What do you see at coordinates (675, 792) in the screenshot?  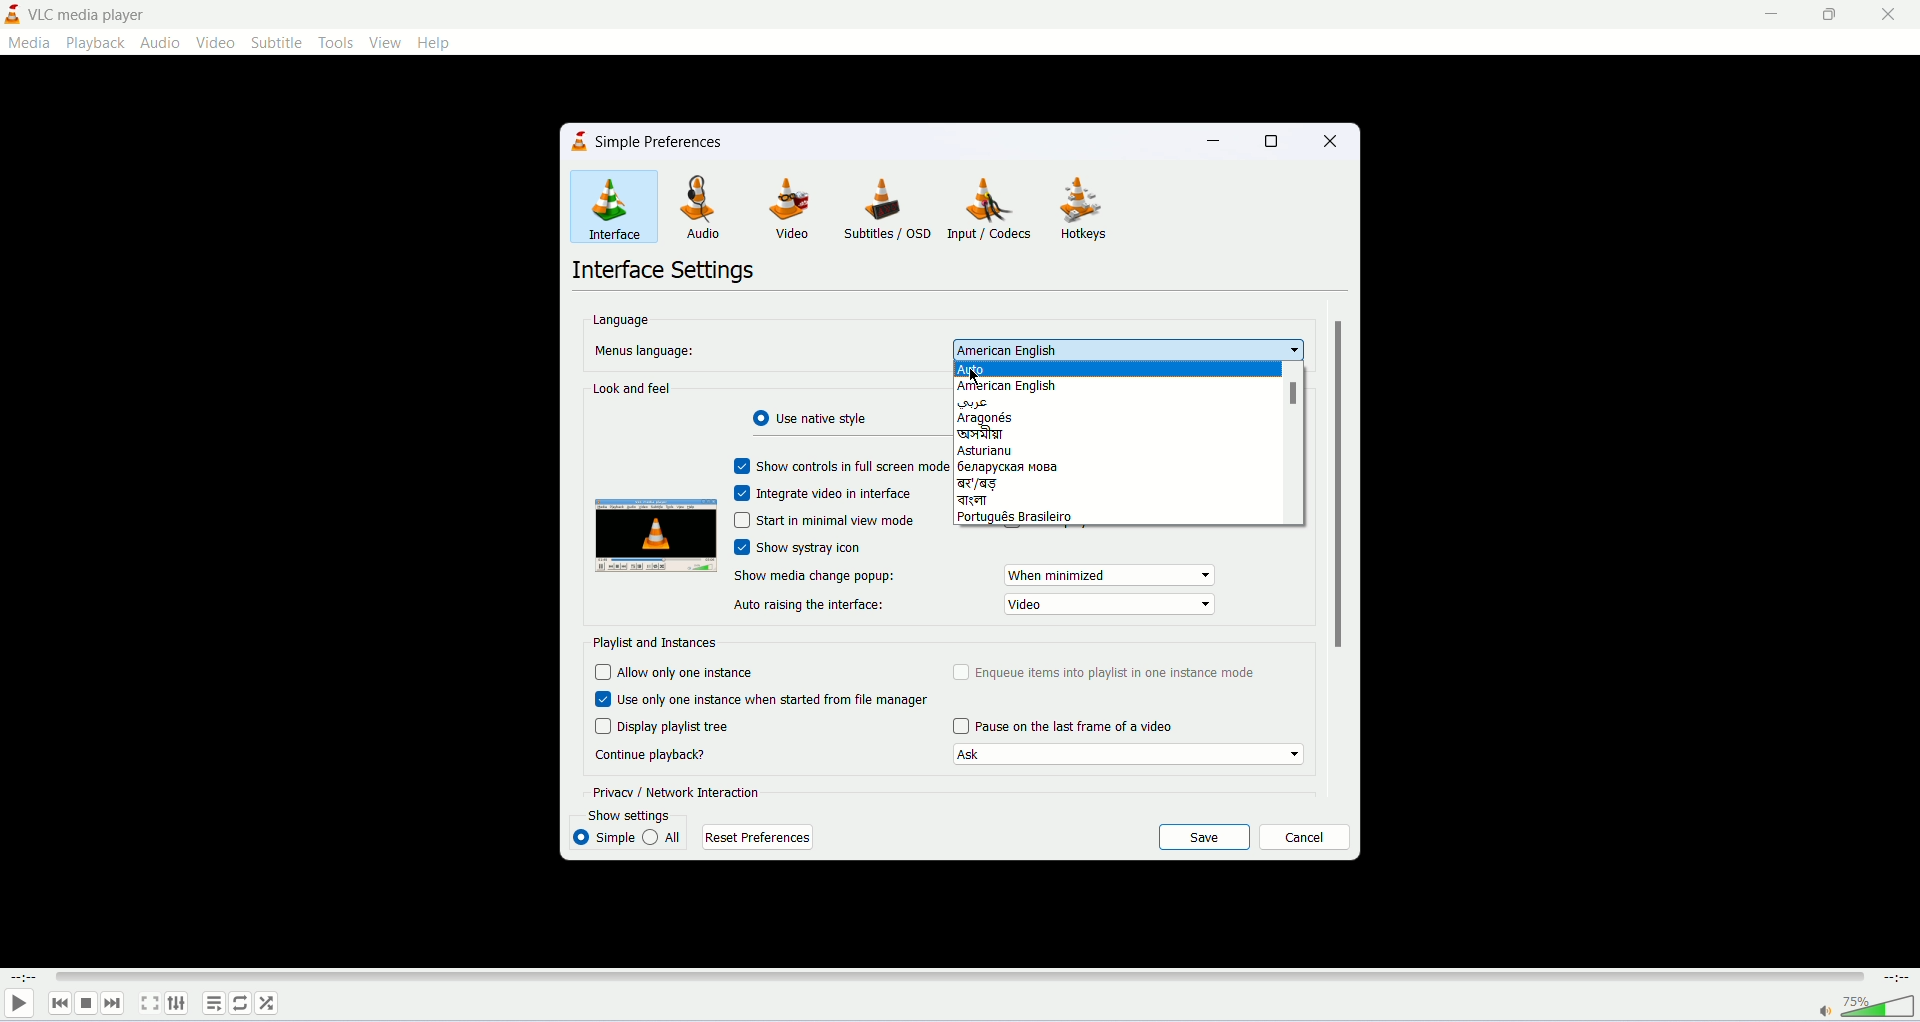 I see `privacy/network` at bounding box center [675, 792].